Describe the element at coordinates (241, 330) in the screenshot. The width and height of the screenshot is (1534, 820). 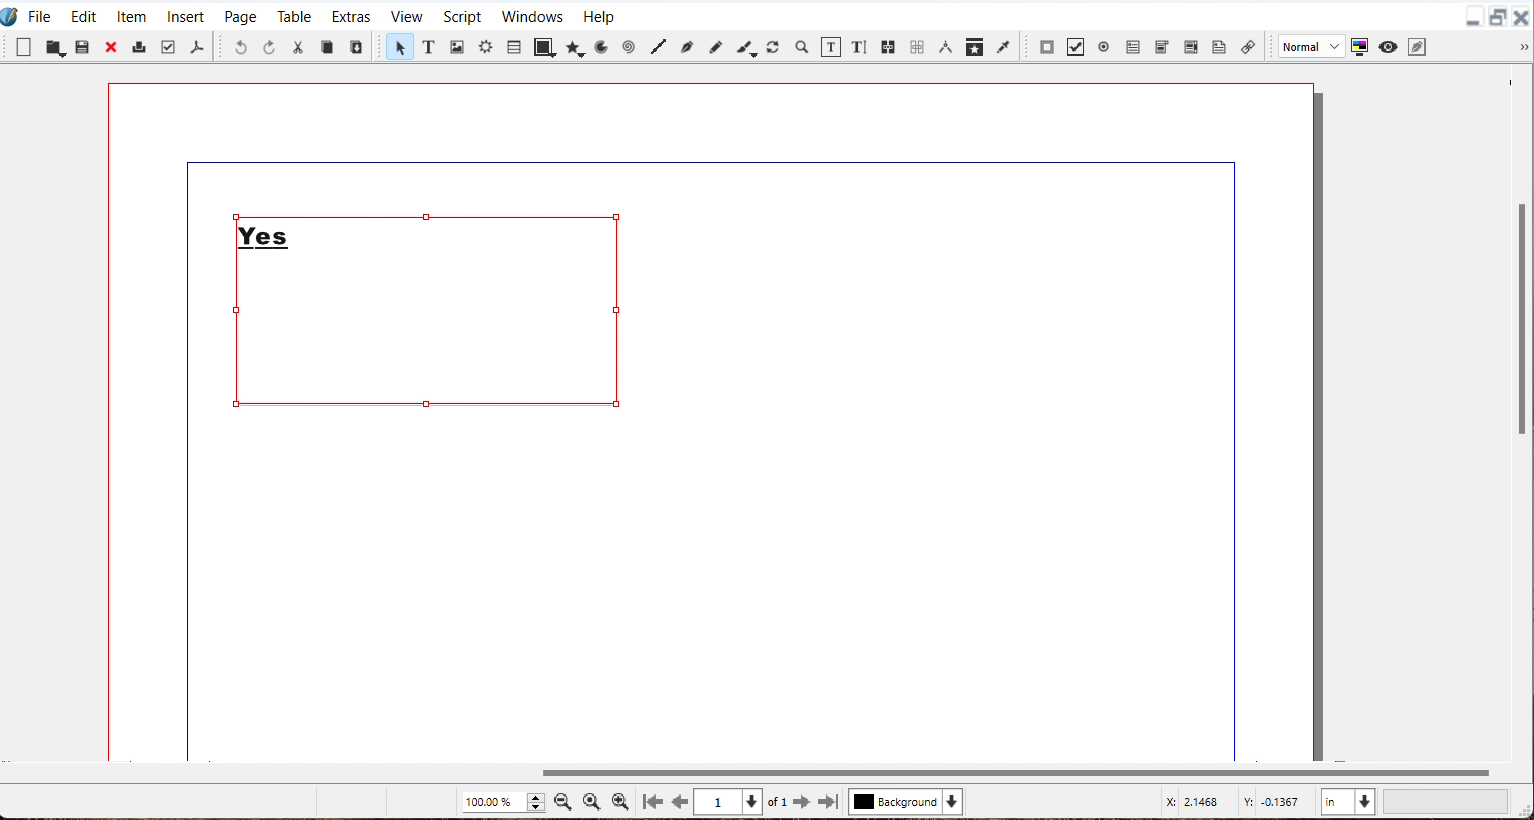
I see `text frame` at that location.